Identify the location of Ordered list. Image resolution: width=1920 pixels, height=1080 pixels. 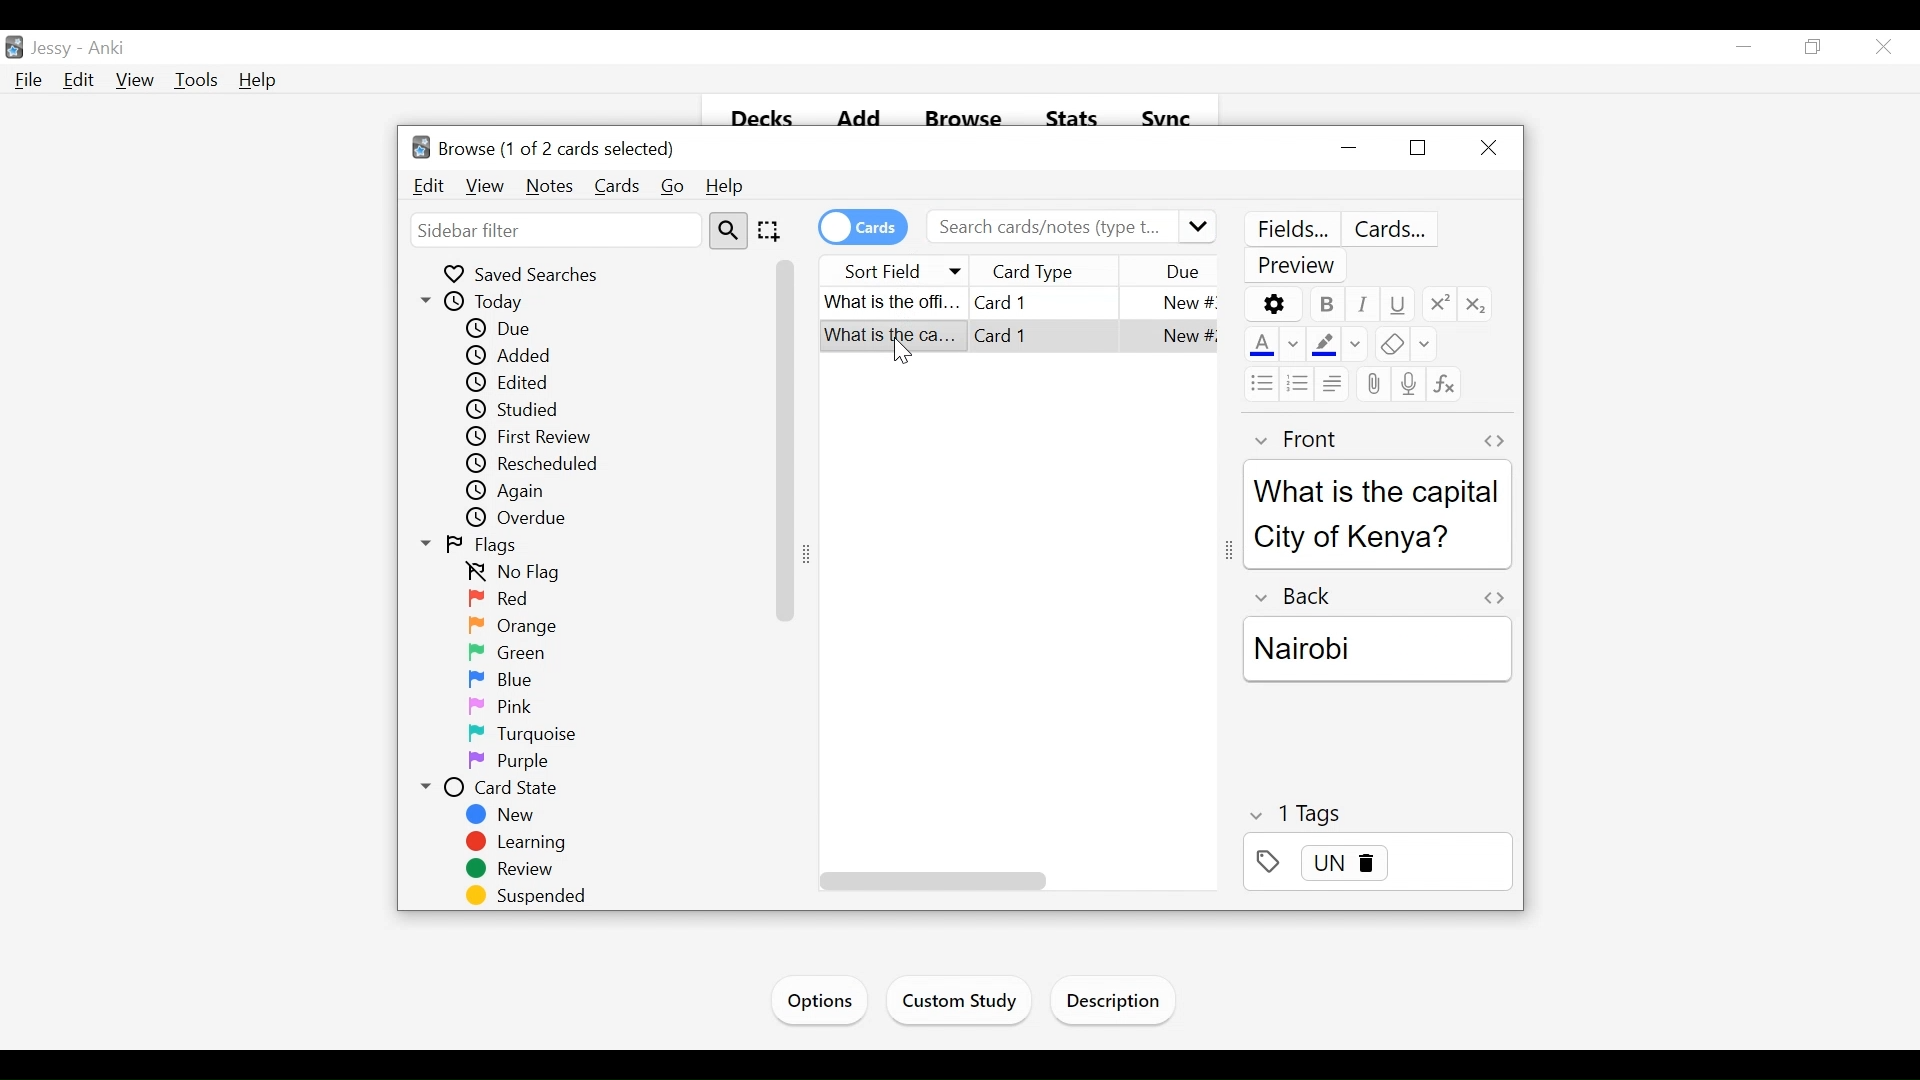
(1298, 383).